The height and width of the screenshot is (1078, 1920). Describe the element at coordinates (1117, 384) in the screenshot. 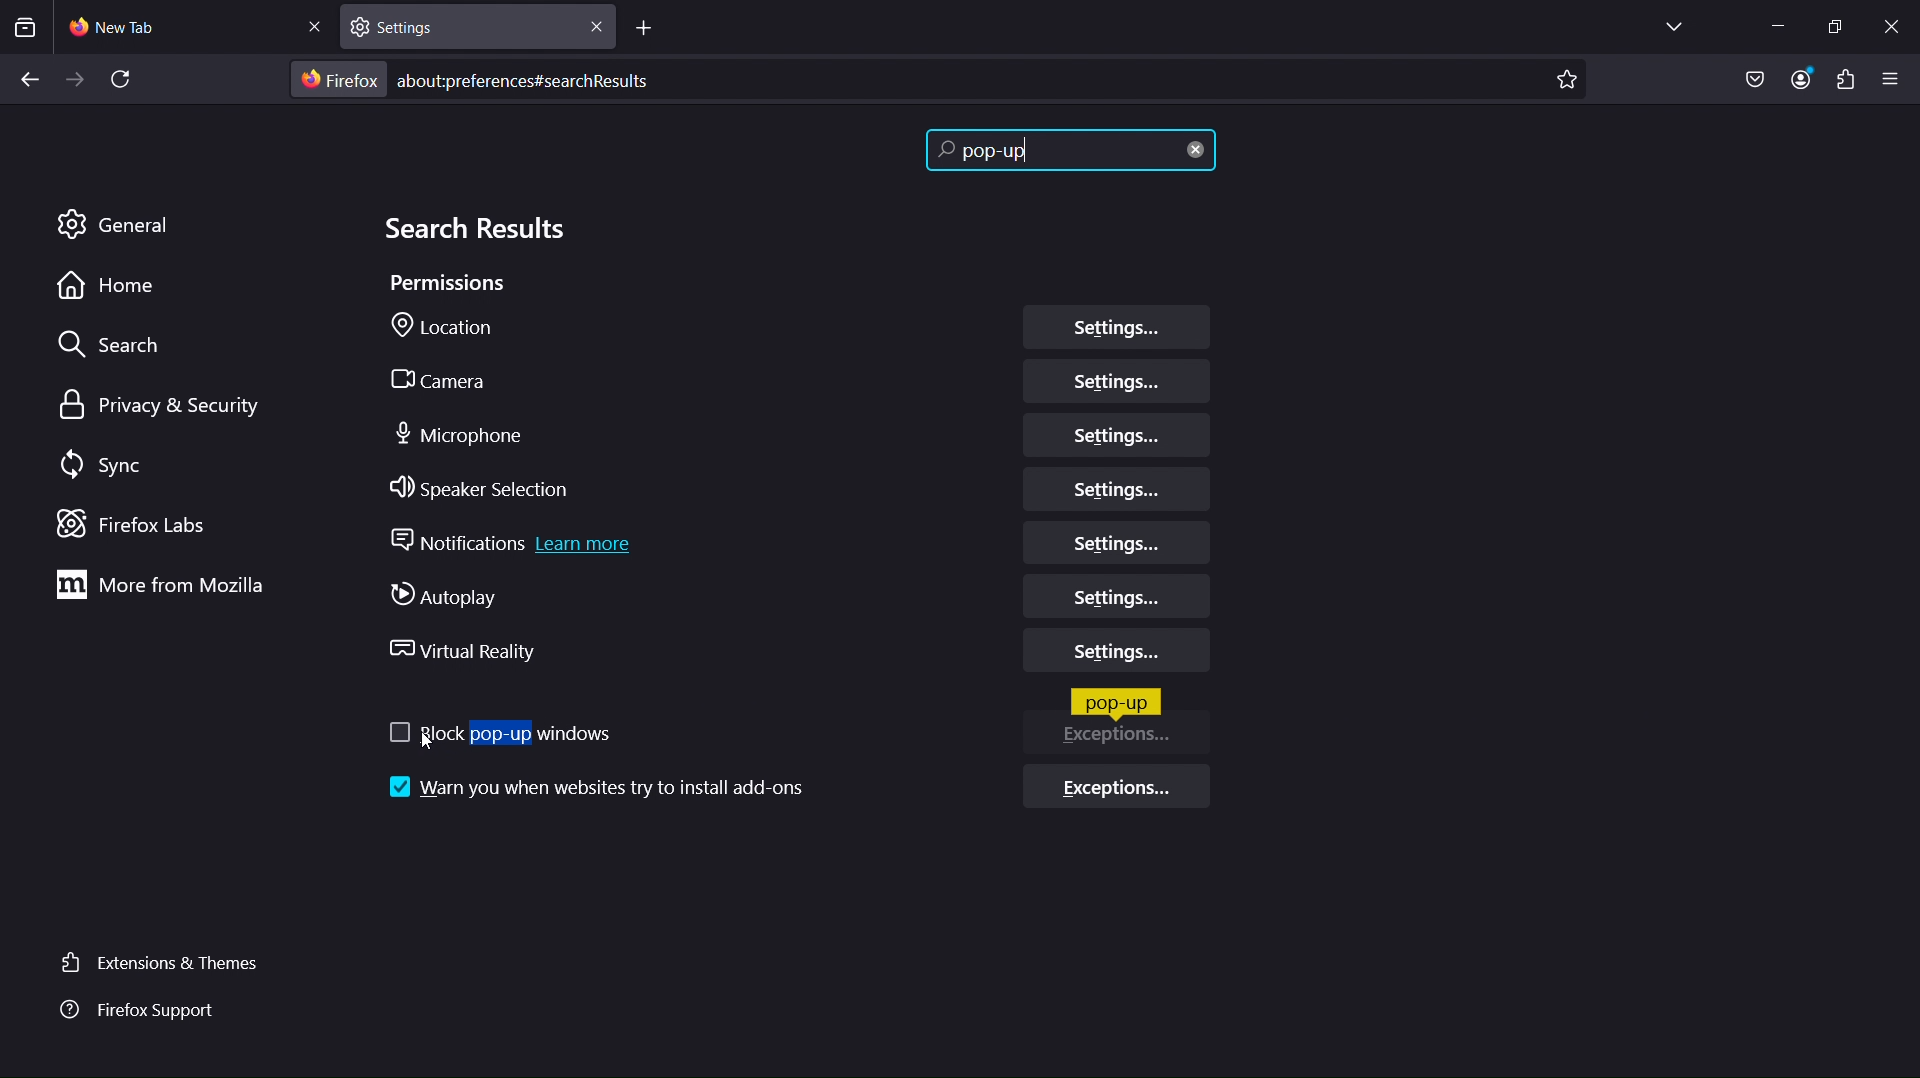

I see `Camera Settings` at that location.